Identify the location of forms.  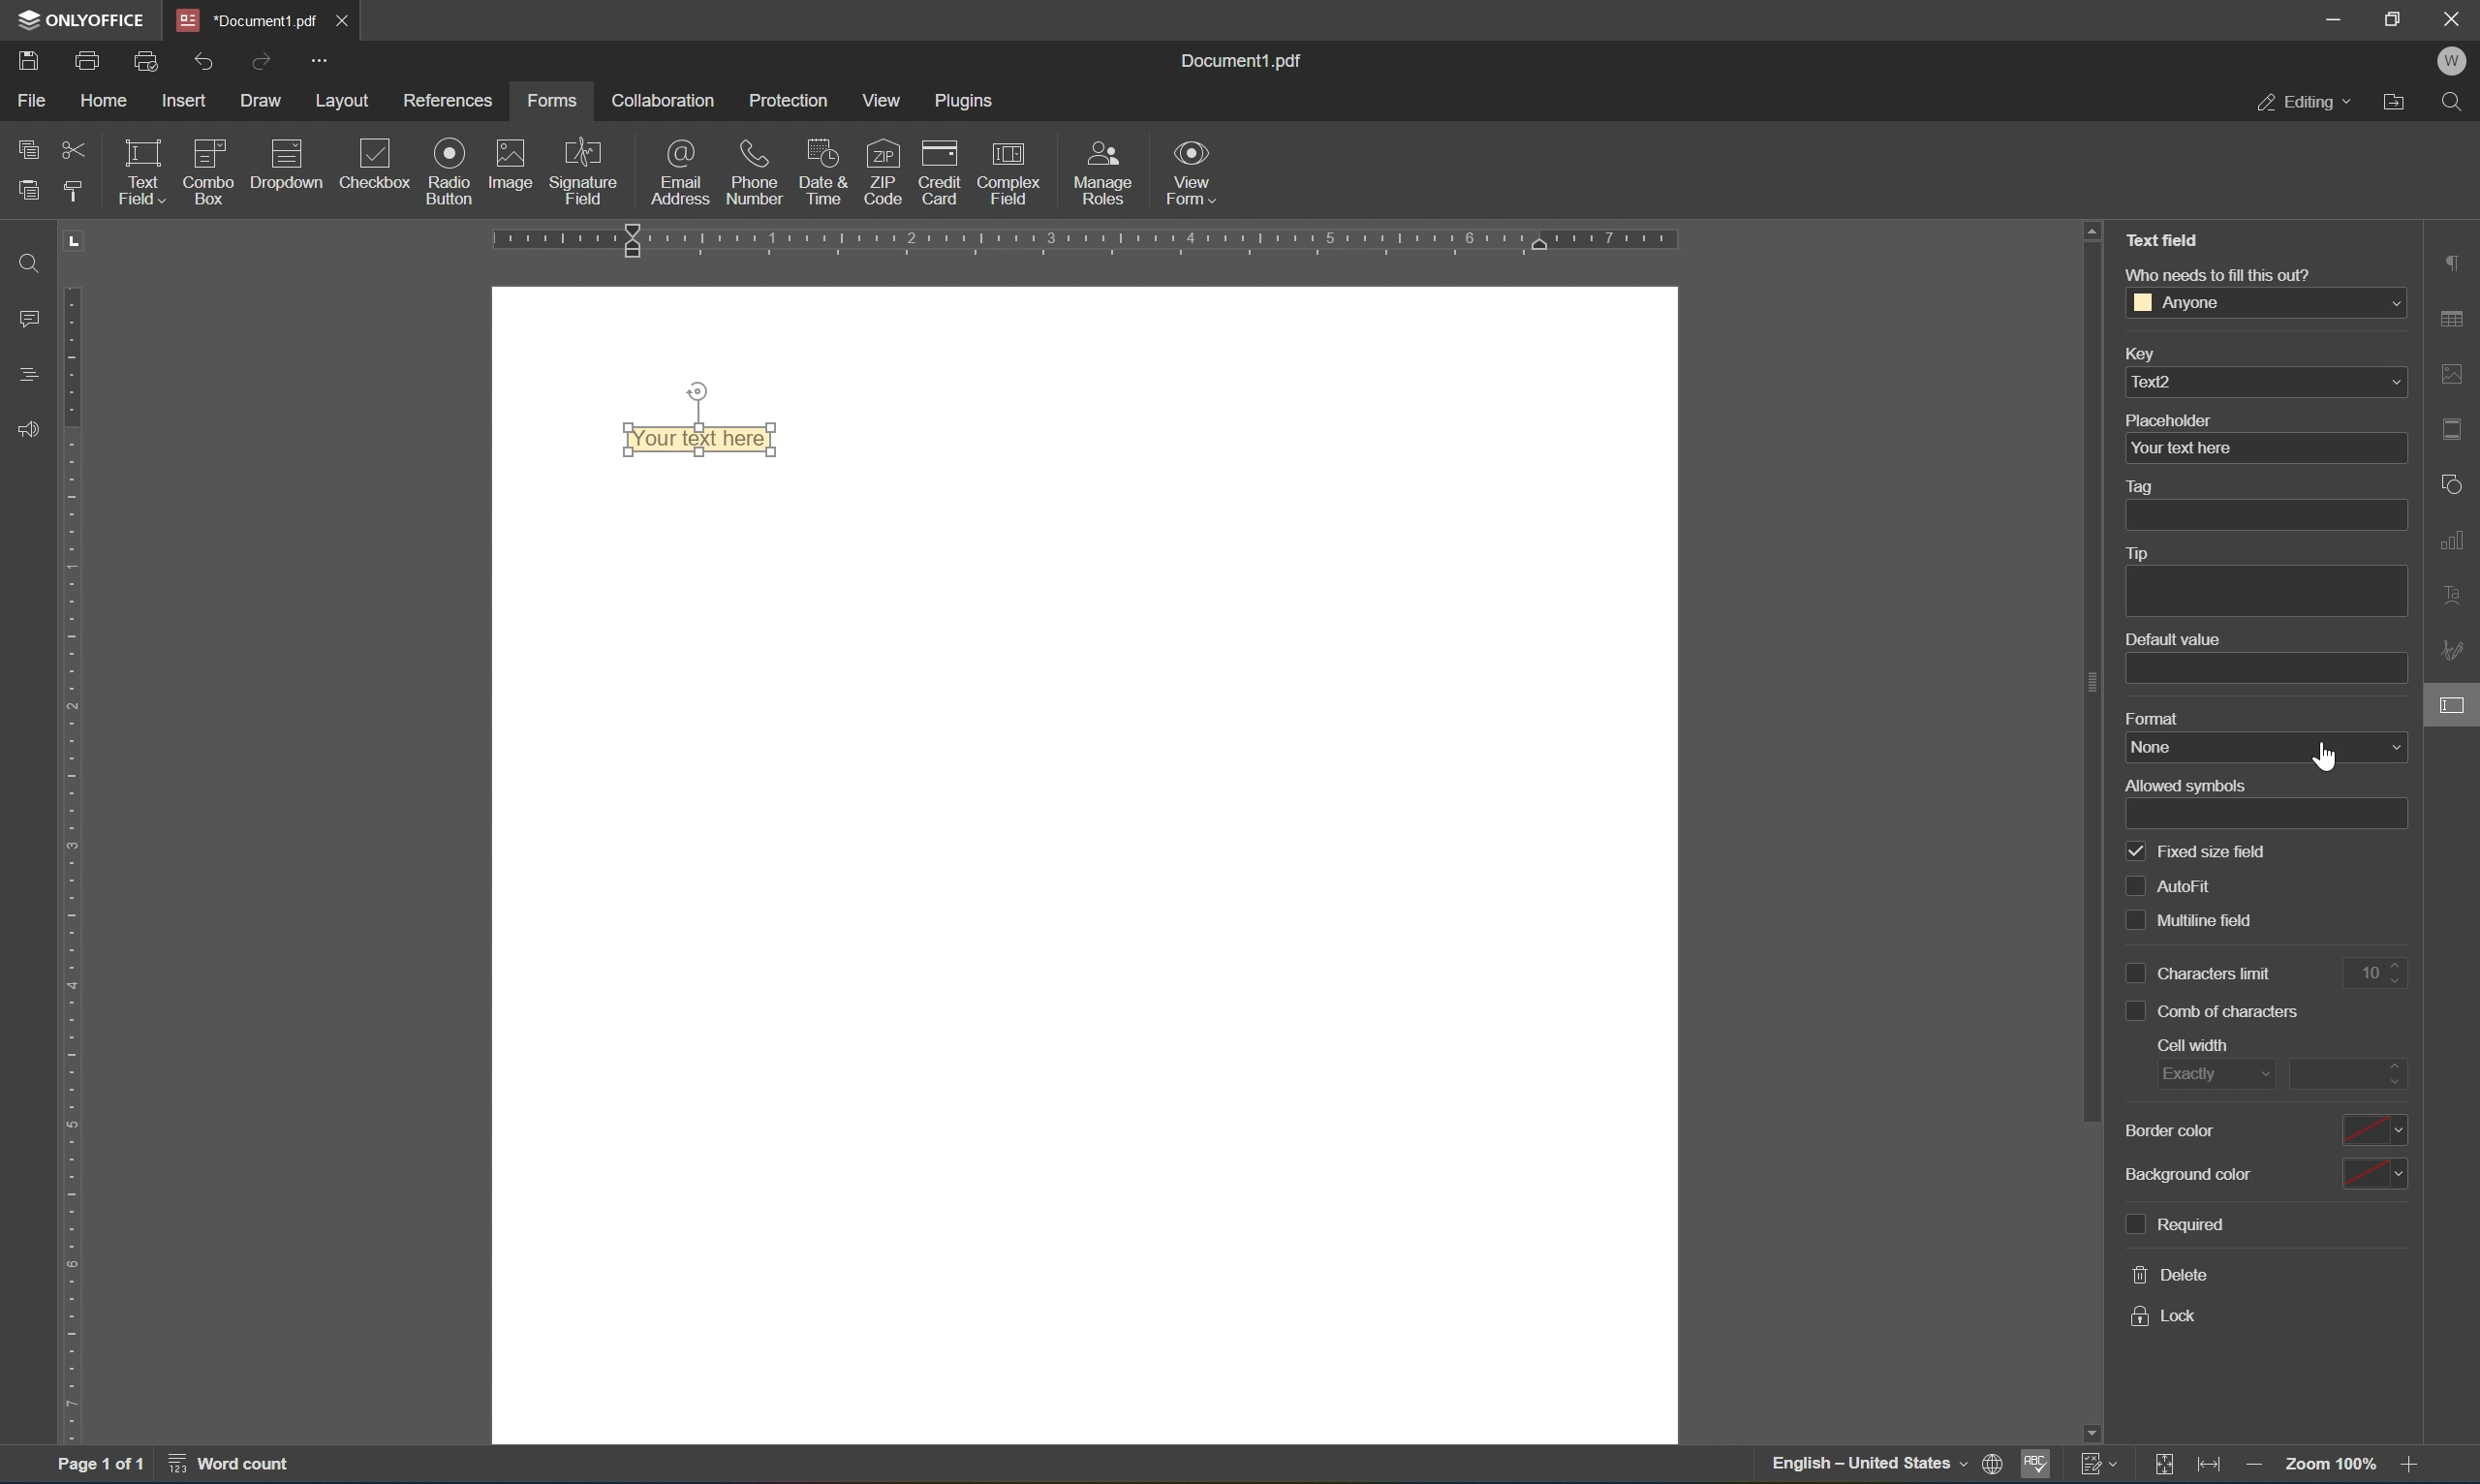
(549, 102).